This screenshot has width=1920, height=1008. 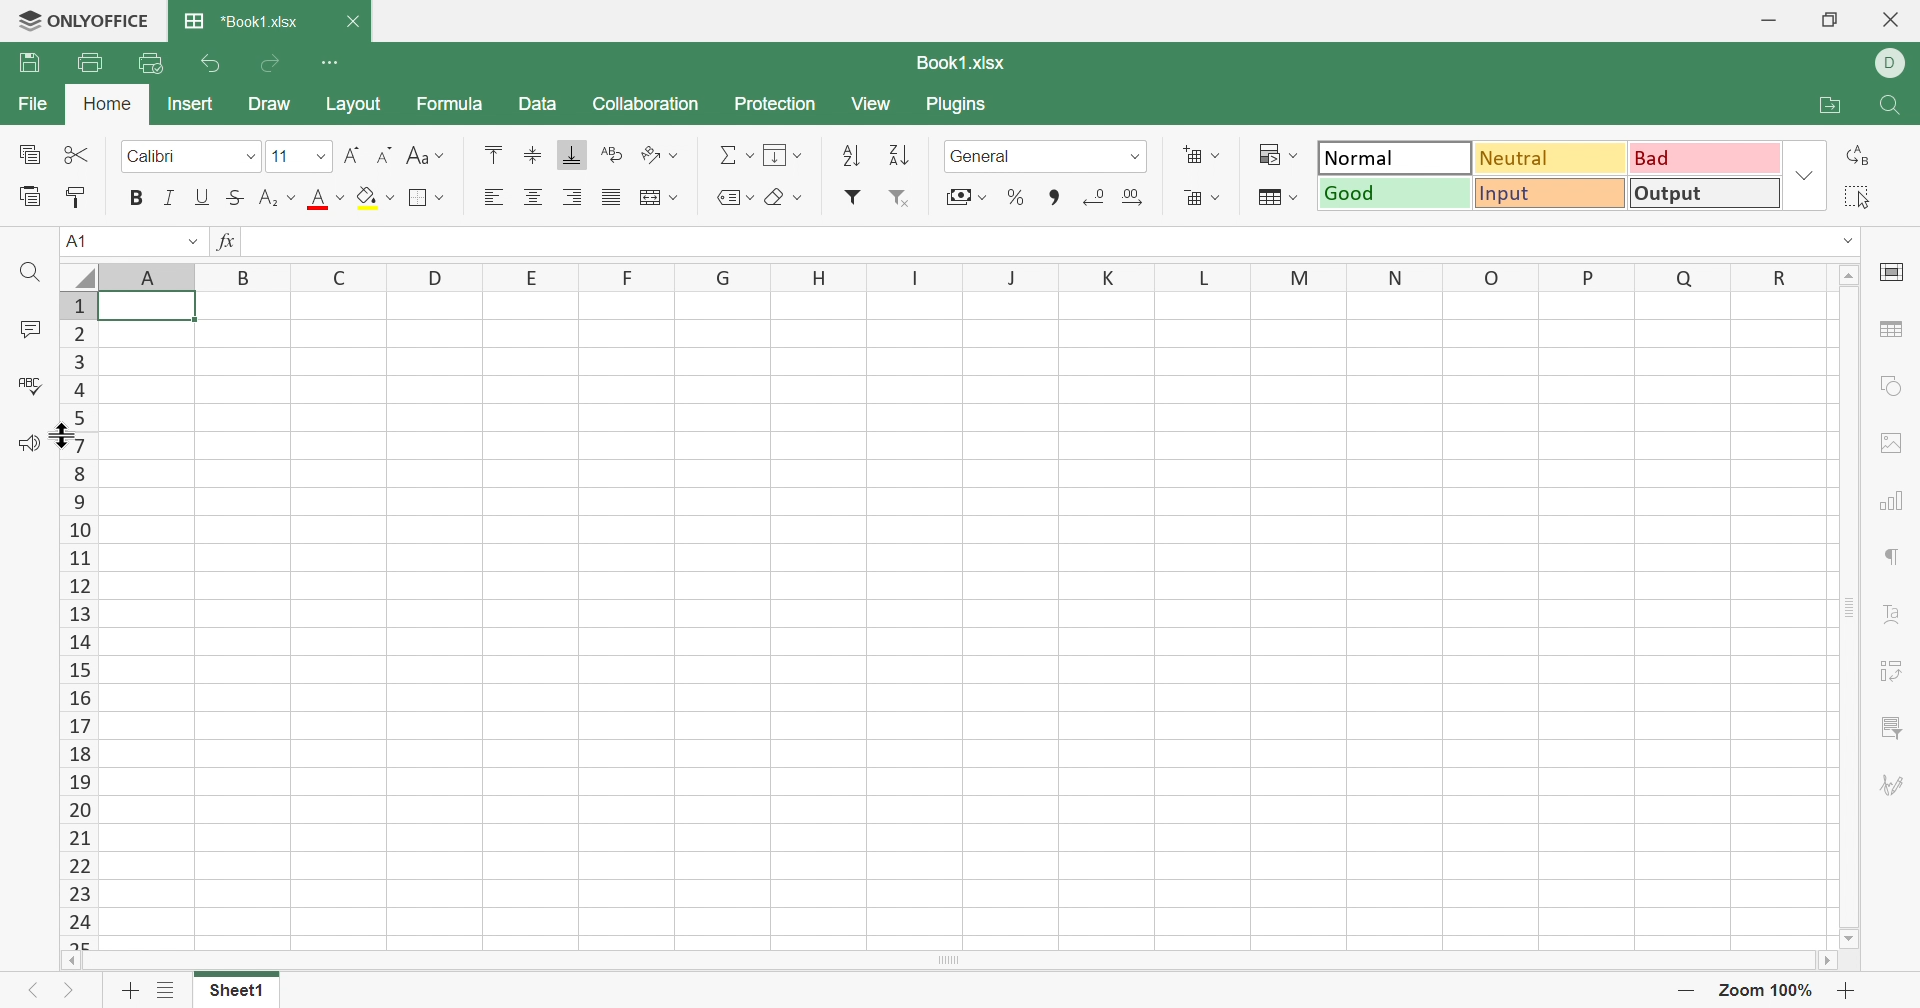 I want to click on Font color, so click(x=327, y=200).